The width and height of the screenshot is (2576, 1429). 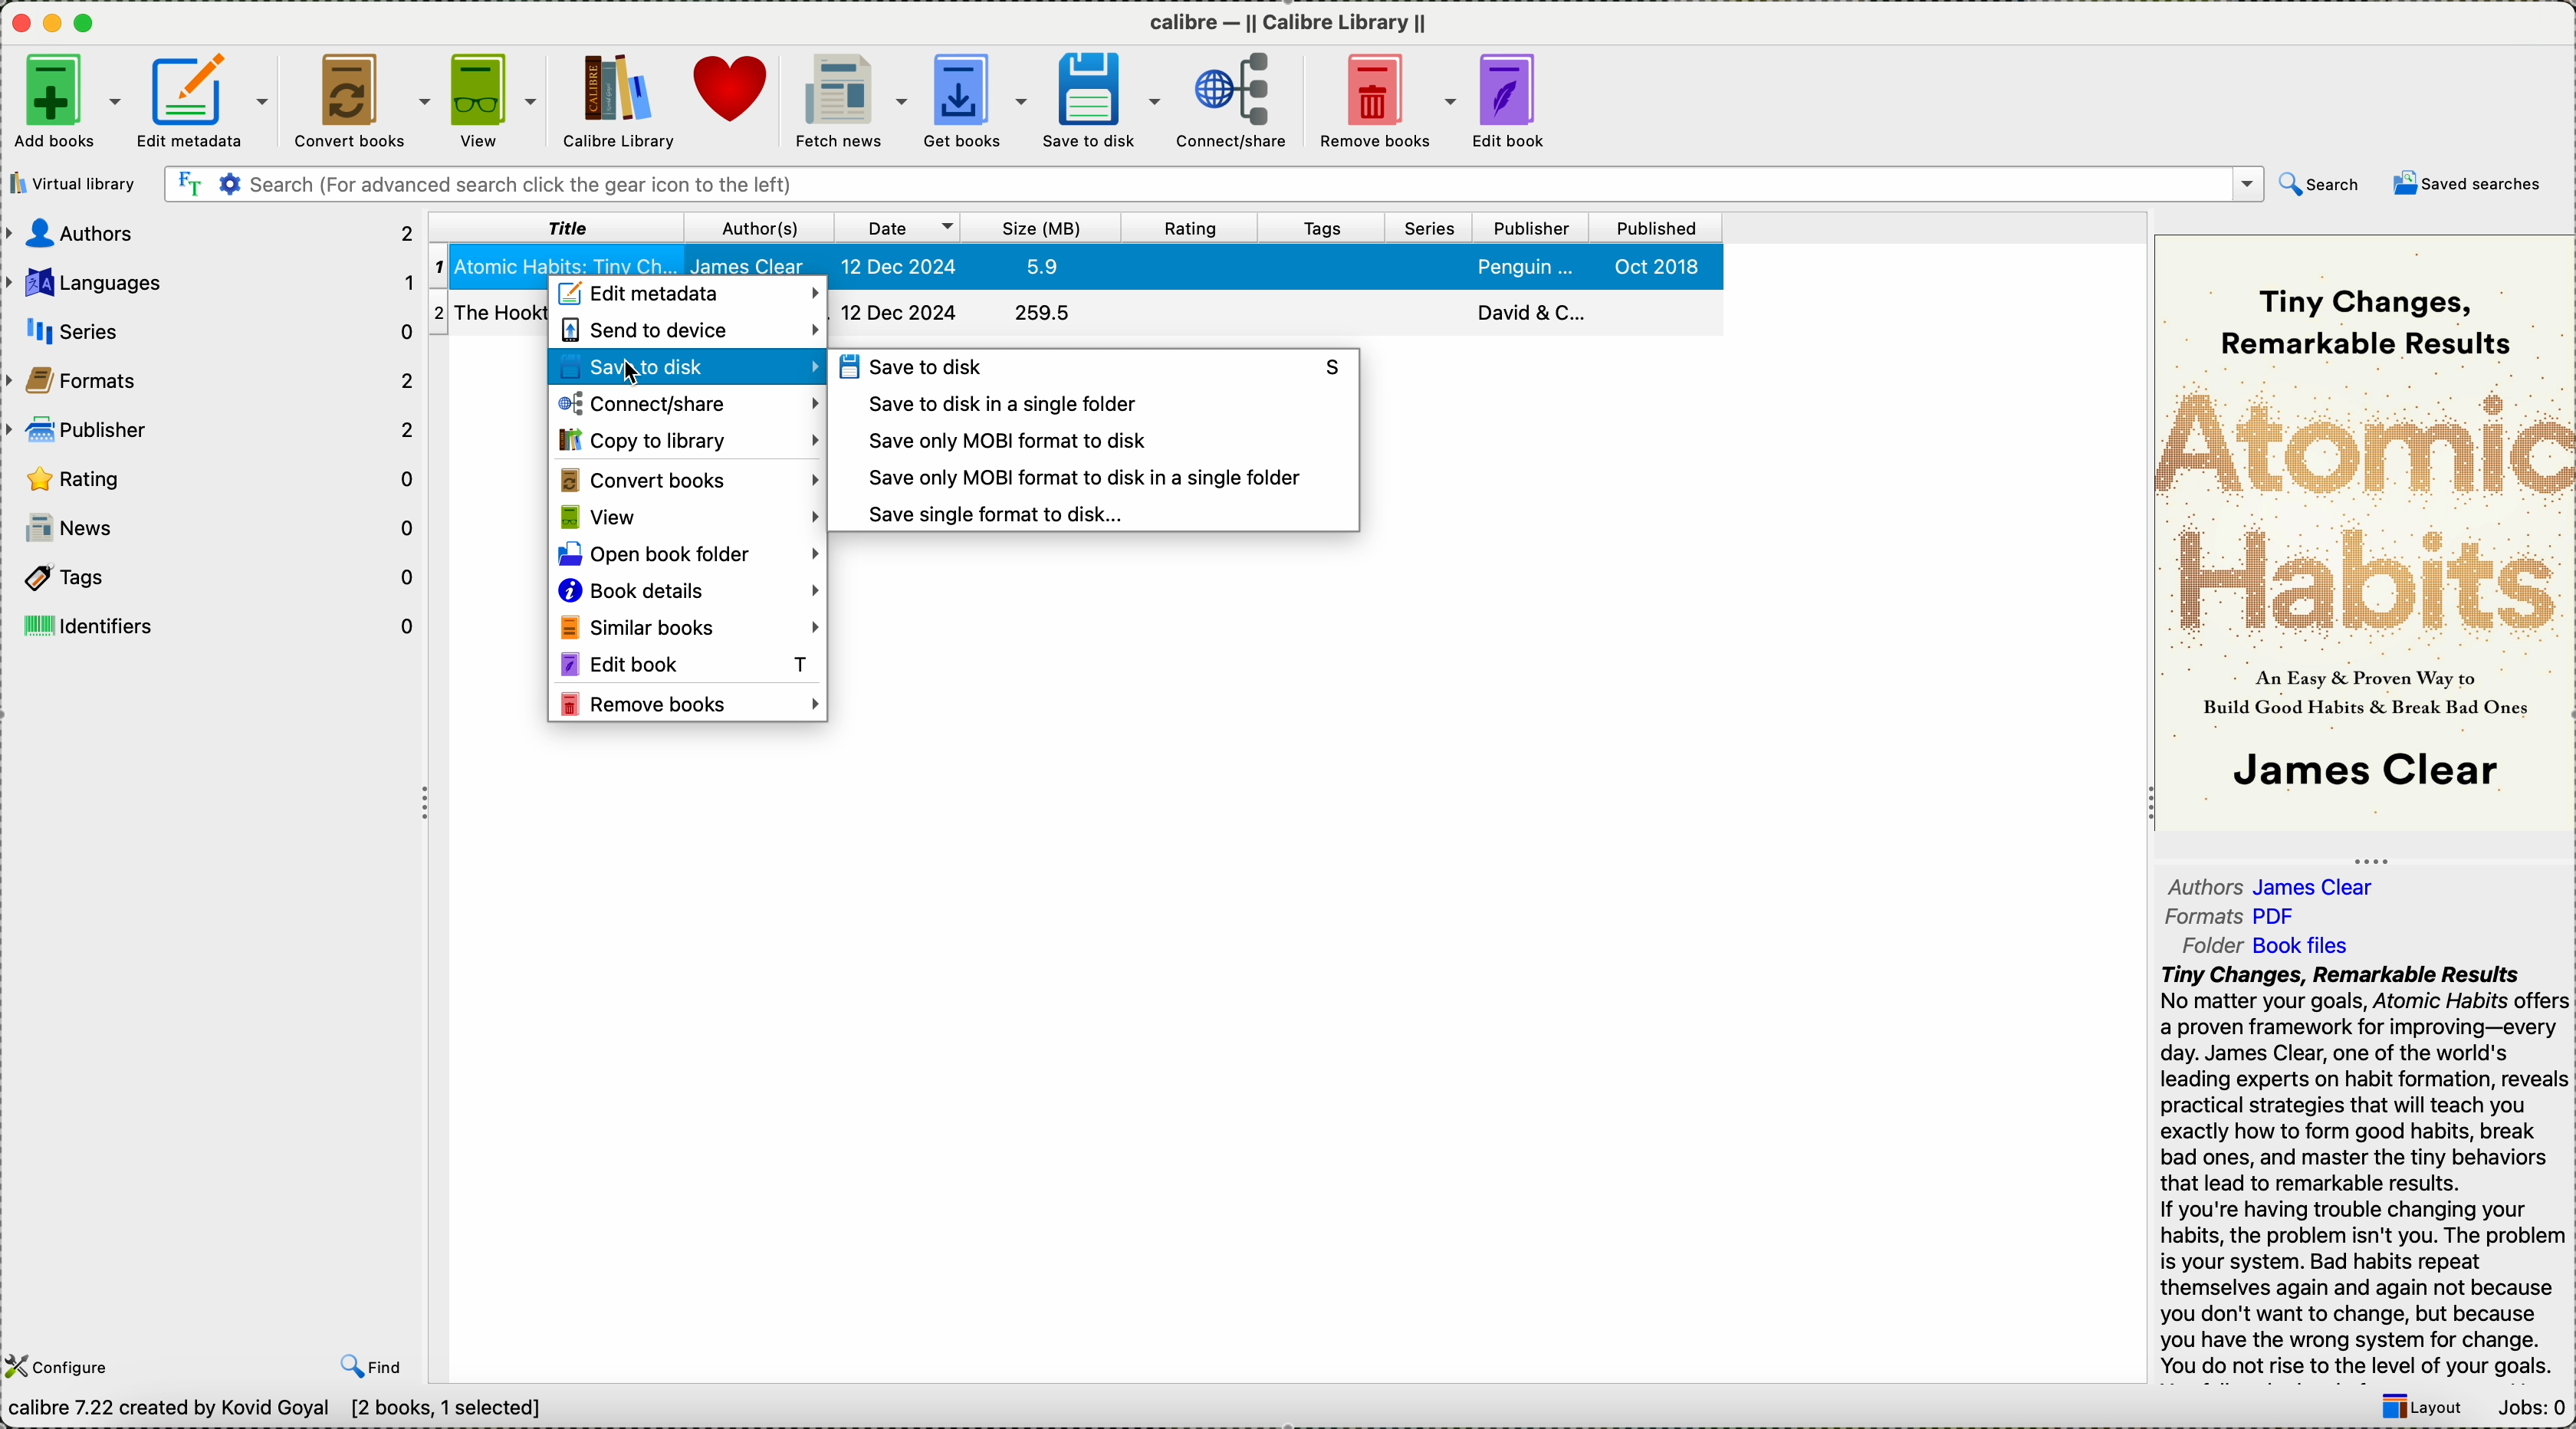 What do you see at coordinates (686, 296) in the screenshot?
I see `edit metadata` at bounding box center [686, 296].